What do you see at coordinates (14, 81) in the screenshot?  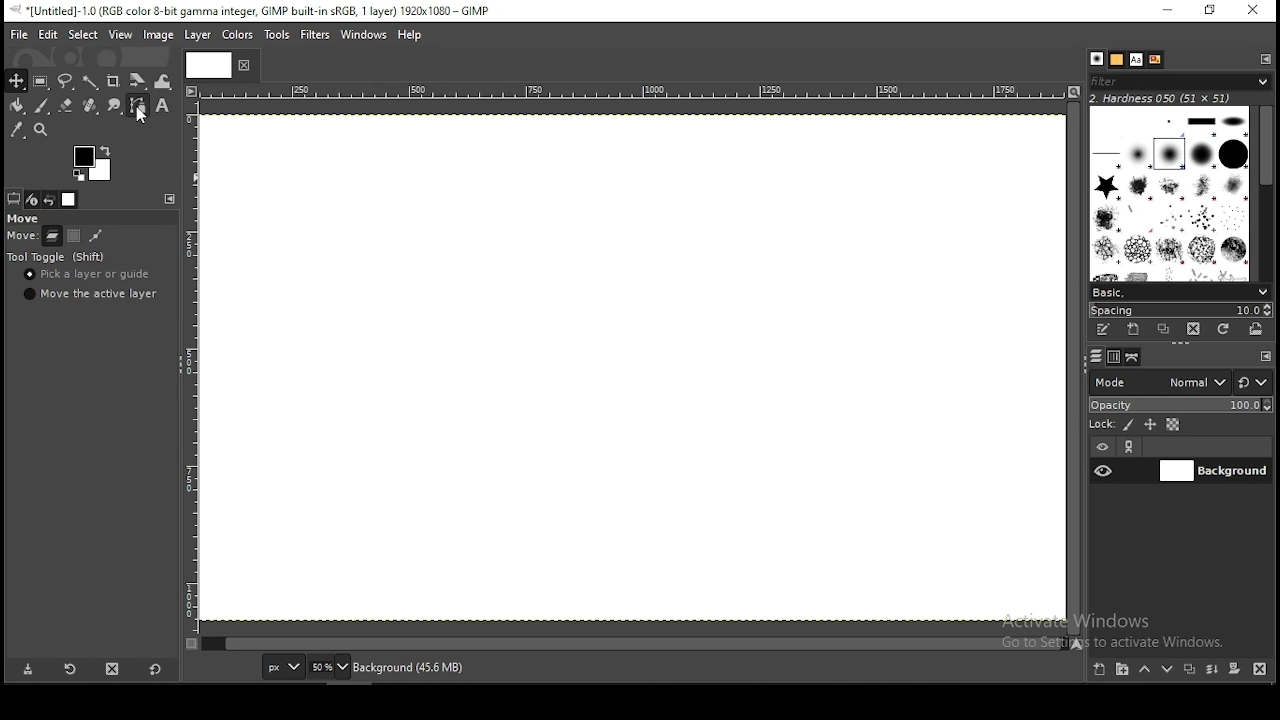 I see `selection tool` at bounding box center [14, 81].